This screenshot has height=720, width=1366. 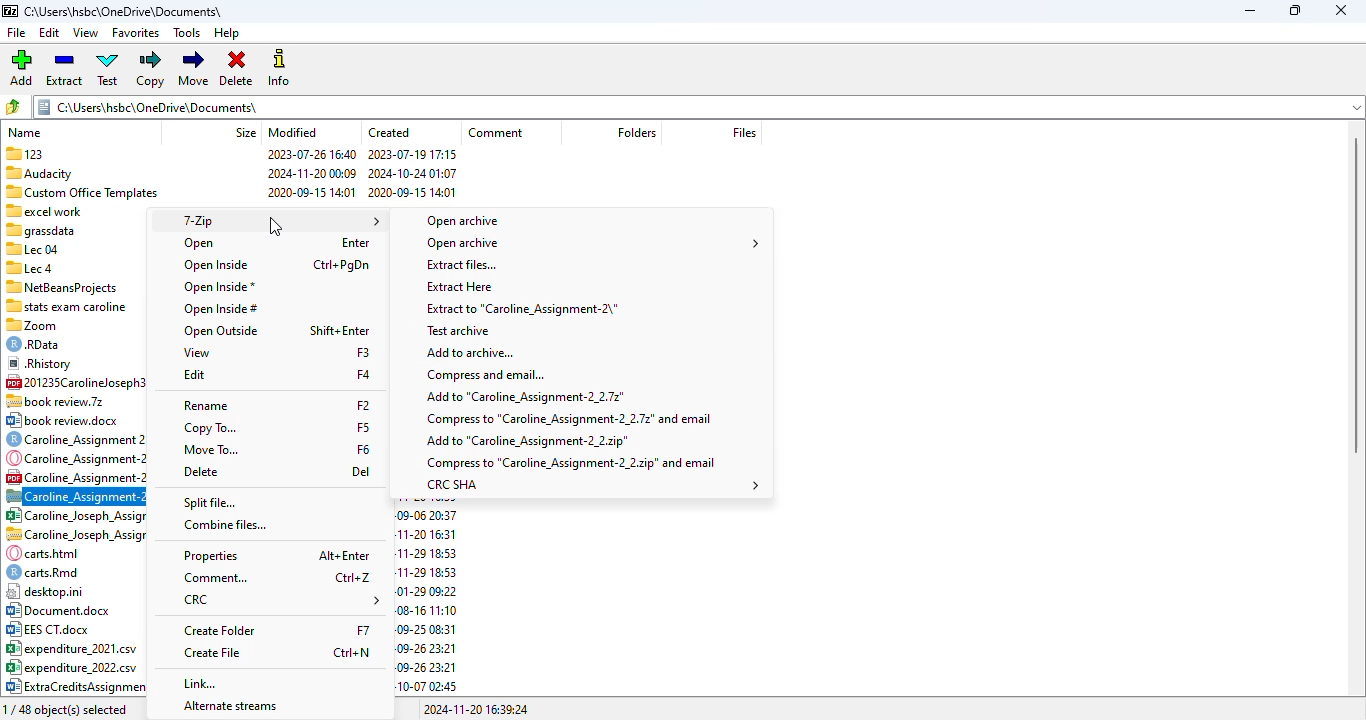 I want to click on  Caroline_Joseph_Assign... 92731 2024-11-20 16:31 2024-11-20 16:31, so click(x=74, y=535).